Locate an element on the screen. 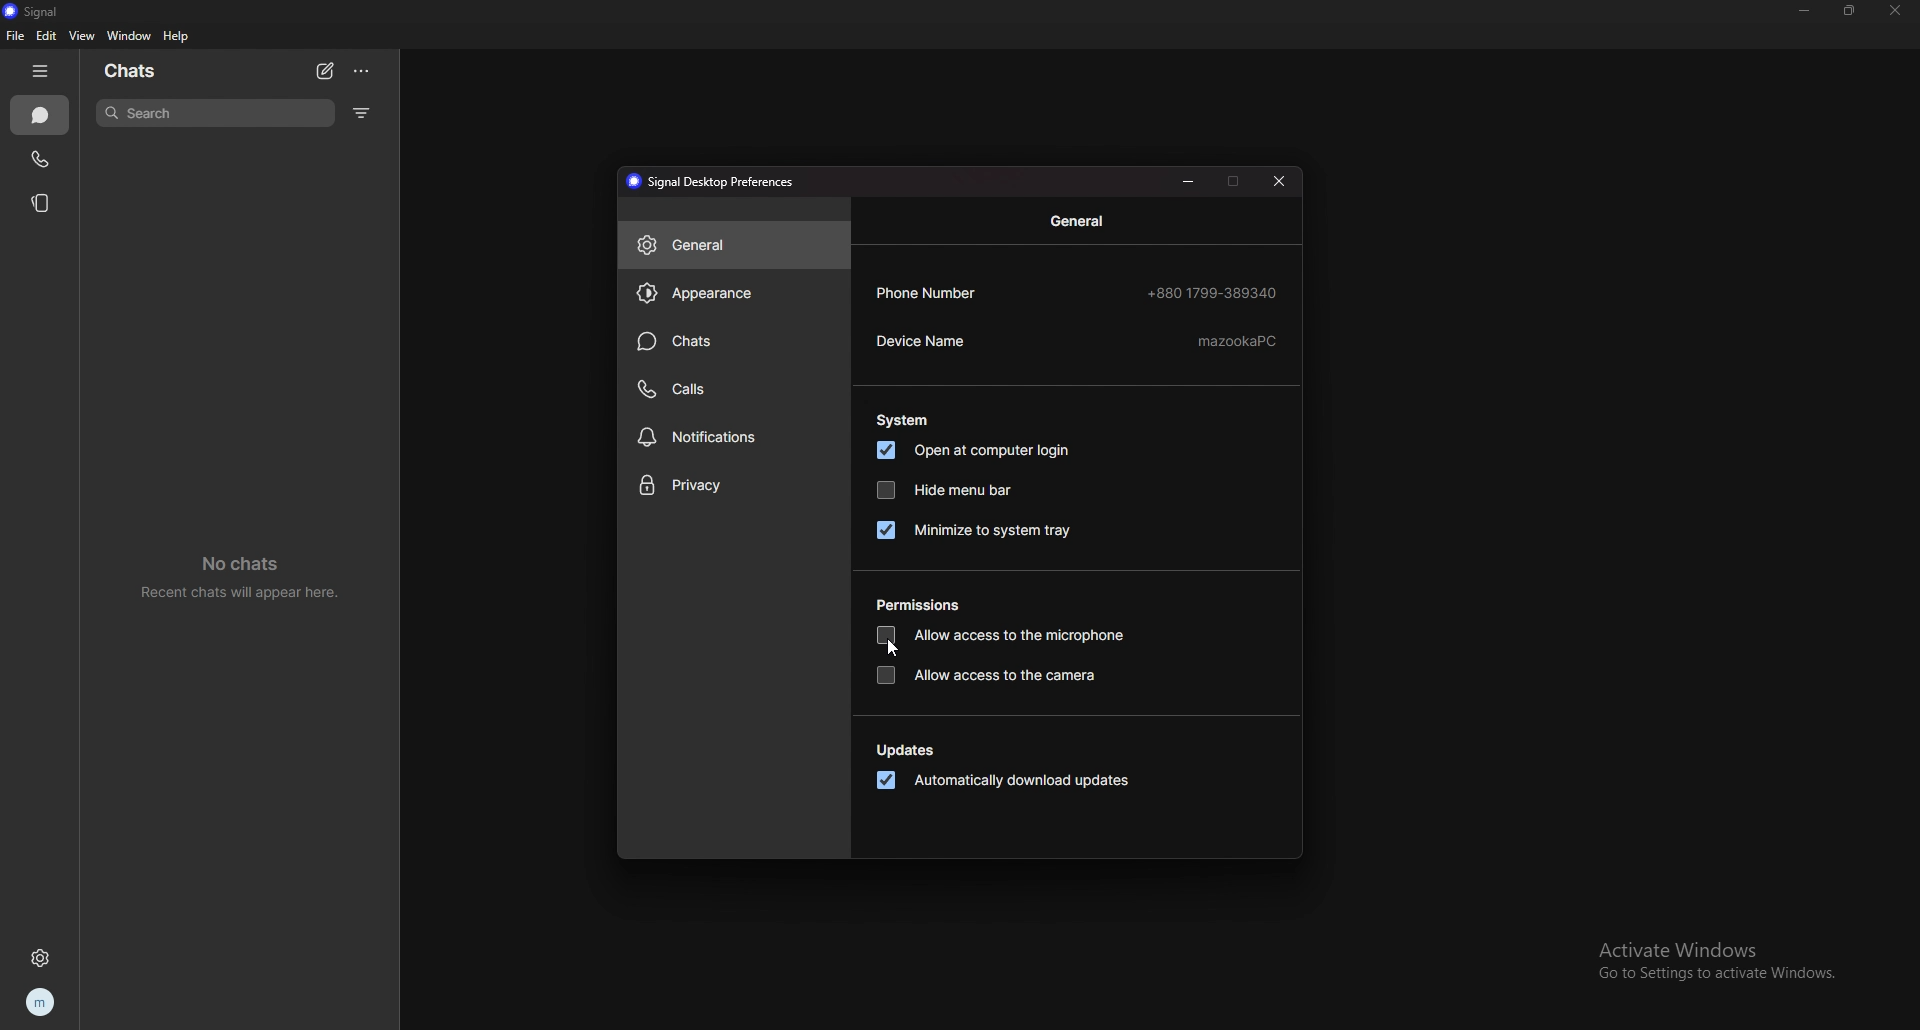 Image resolution: width=1920 pixels, height=1030 pixels. settings is located at coordinates (38, 961).